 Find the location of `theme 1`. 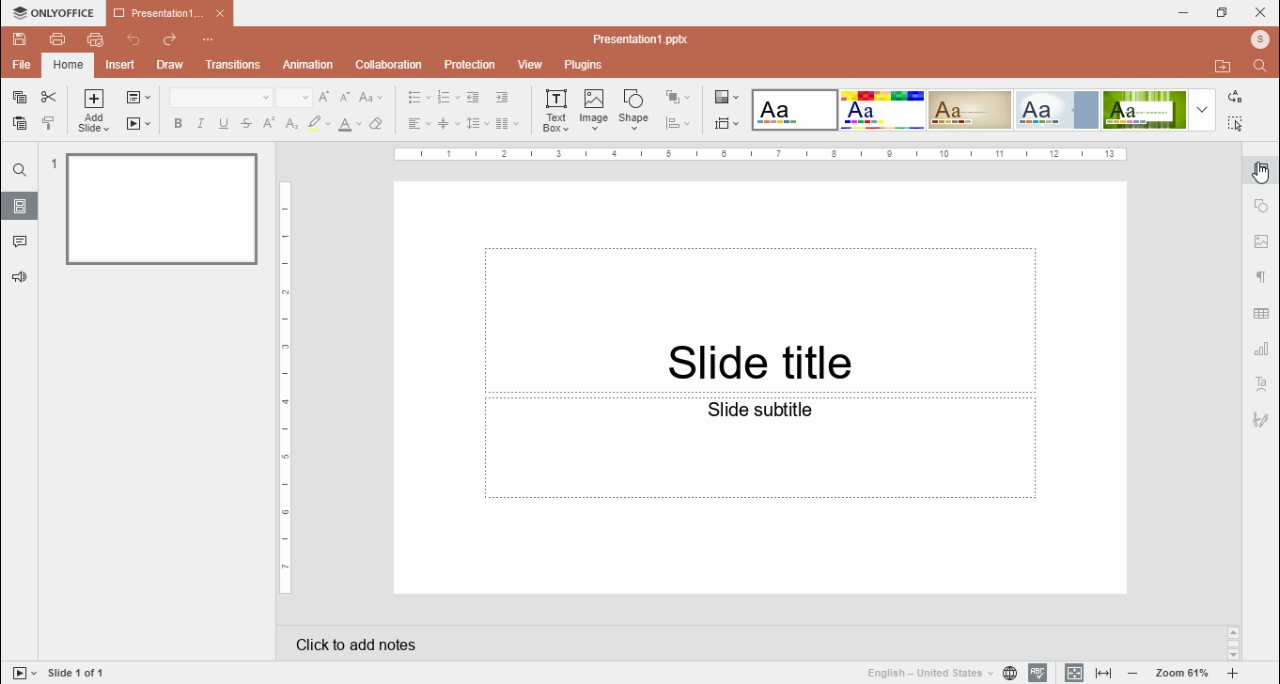

theme 1 is located at coordinates (792, 110).